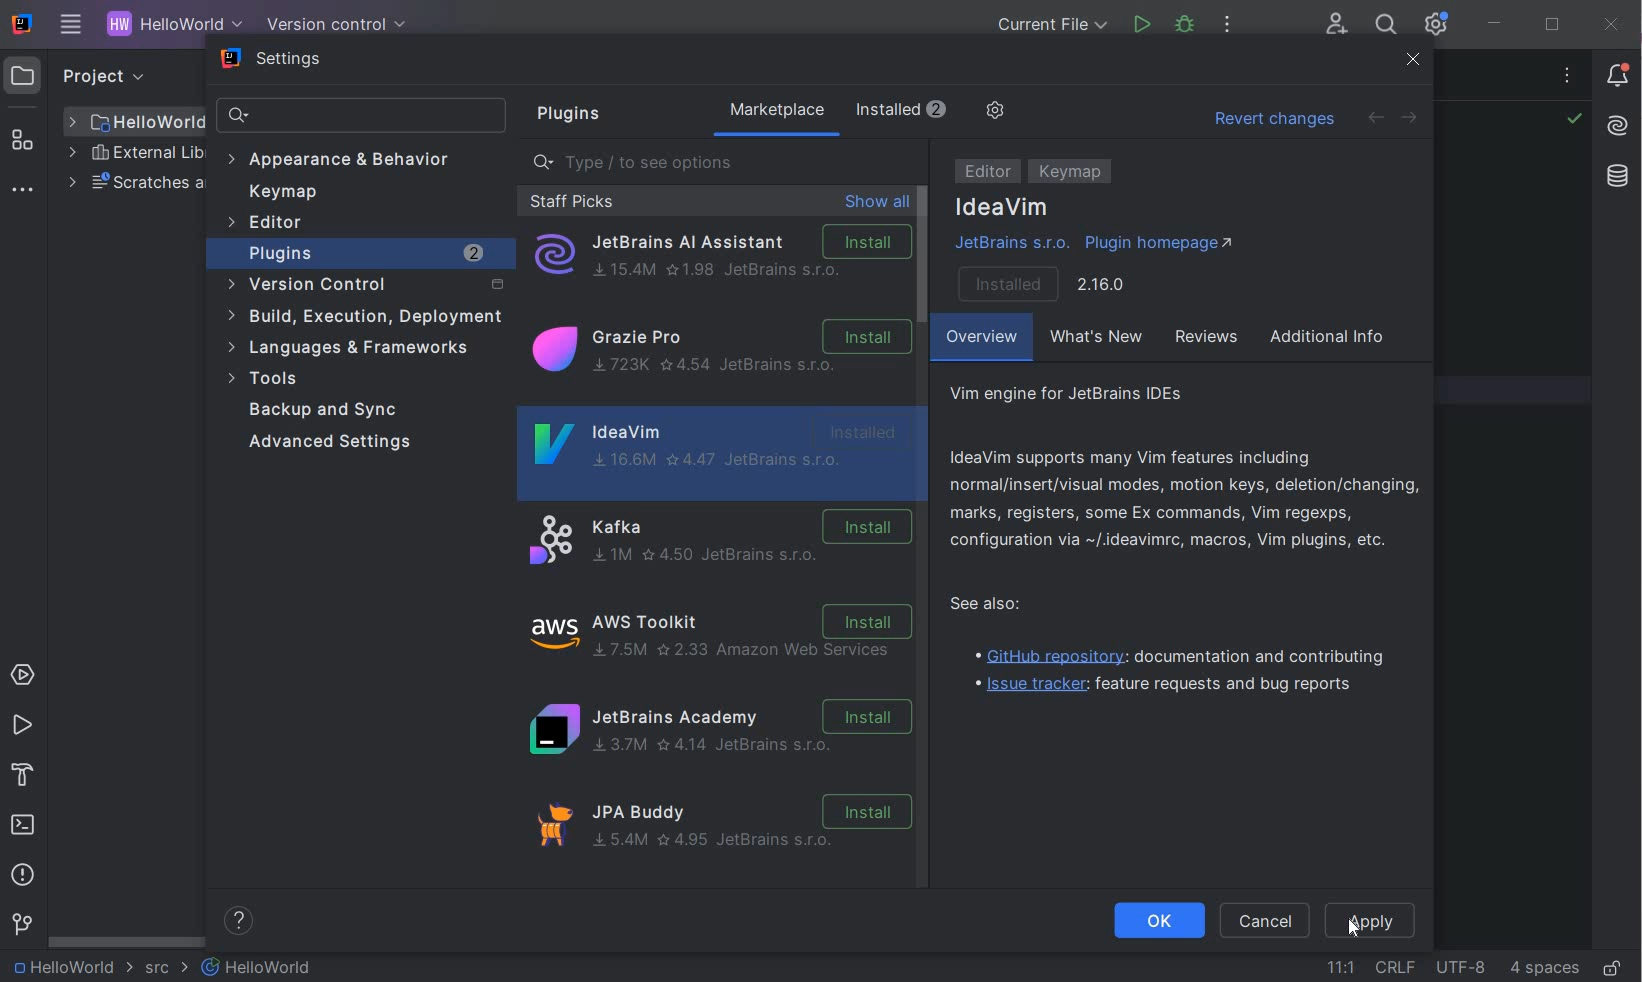 This screenshot has width=1642, height=982. What do you see at coordinates (1228, 29) in the screenshot?
I see `MORE ACTIONS` at bounding box center [1228, 29].